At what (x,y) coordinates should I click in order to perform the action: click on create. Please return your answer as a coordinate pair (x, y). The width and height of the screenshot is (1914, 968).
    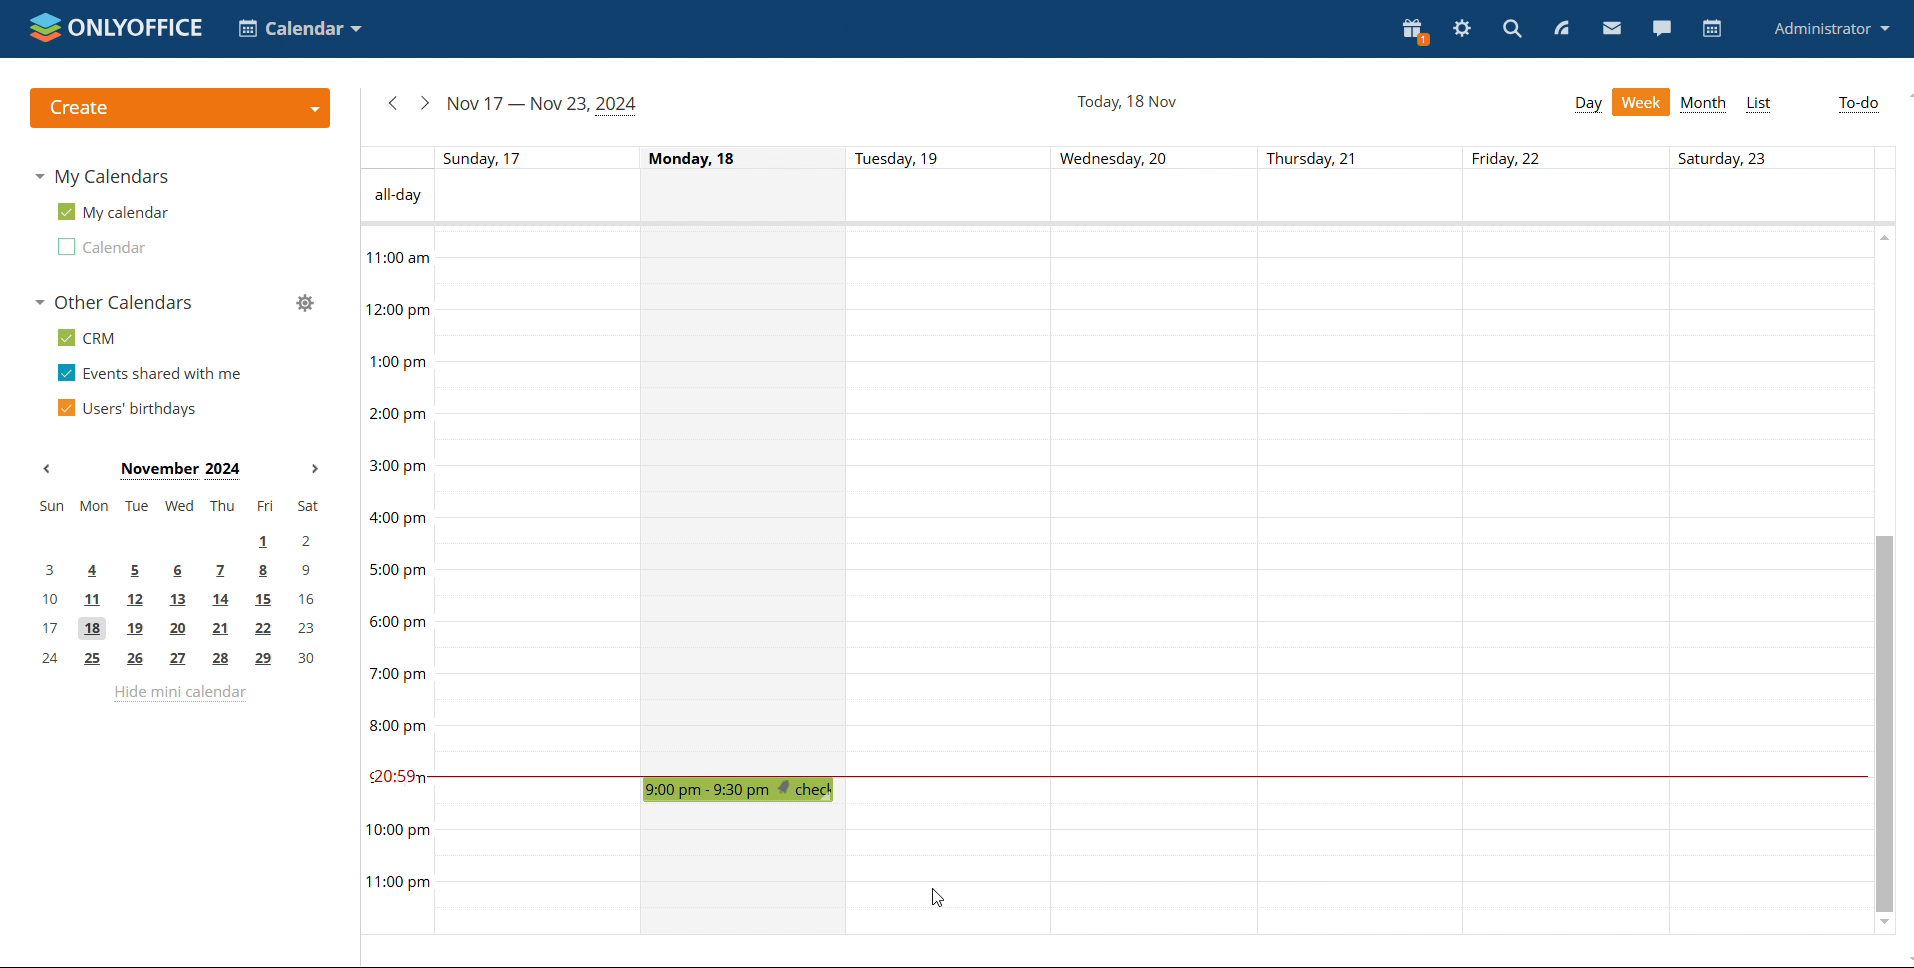
    Looking at the image, I should click on (181, 109).